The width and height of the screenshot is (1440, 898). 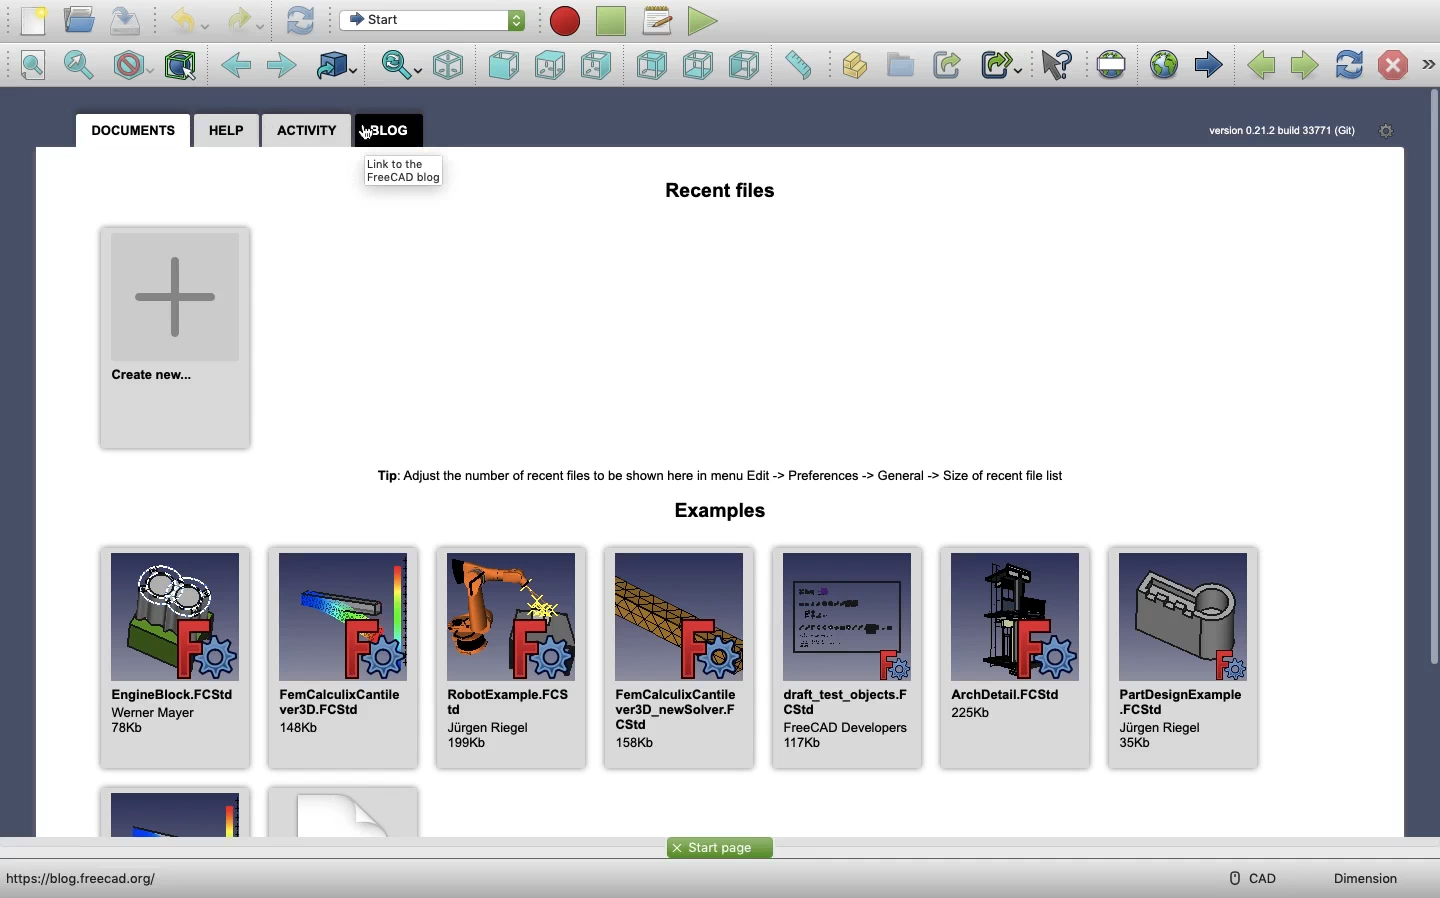 I want to click on Measure, so click(x=801, y=65).